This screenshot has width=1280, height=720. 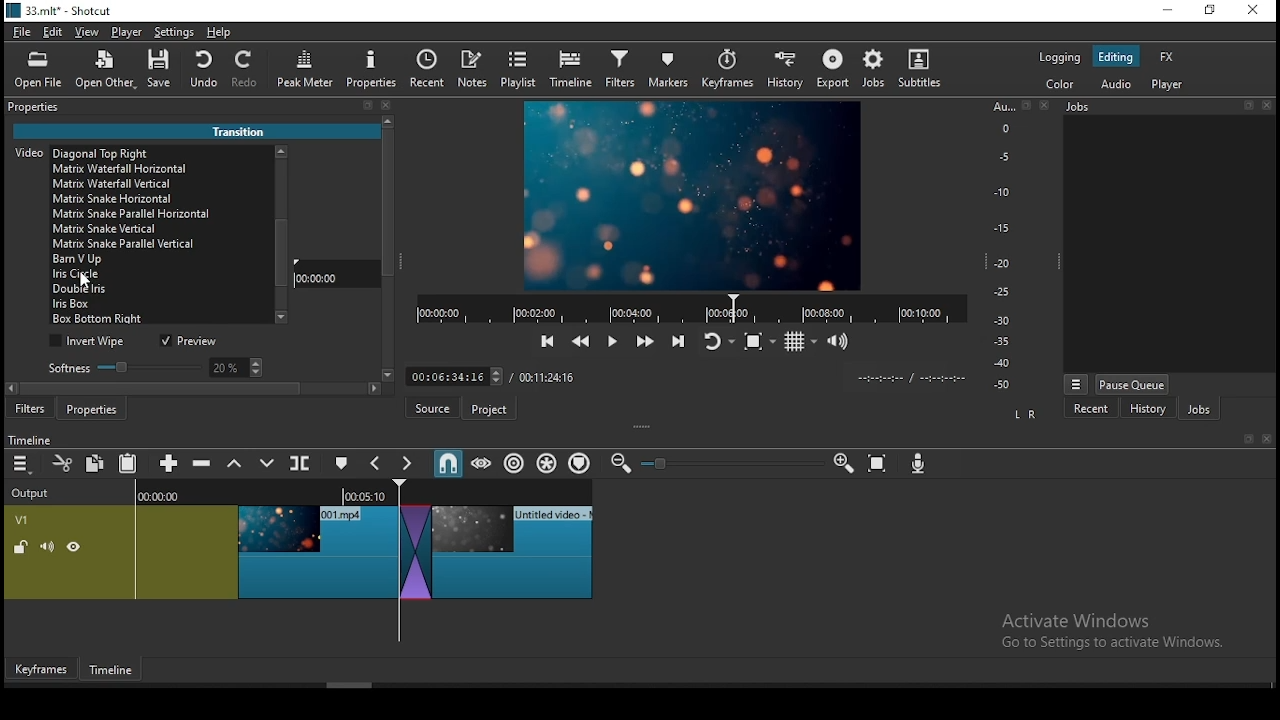 What do you see at coordinates (1146, 409) in the screenshot?
I see `history` at bounding box center [1146, 409].